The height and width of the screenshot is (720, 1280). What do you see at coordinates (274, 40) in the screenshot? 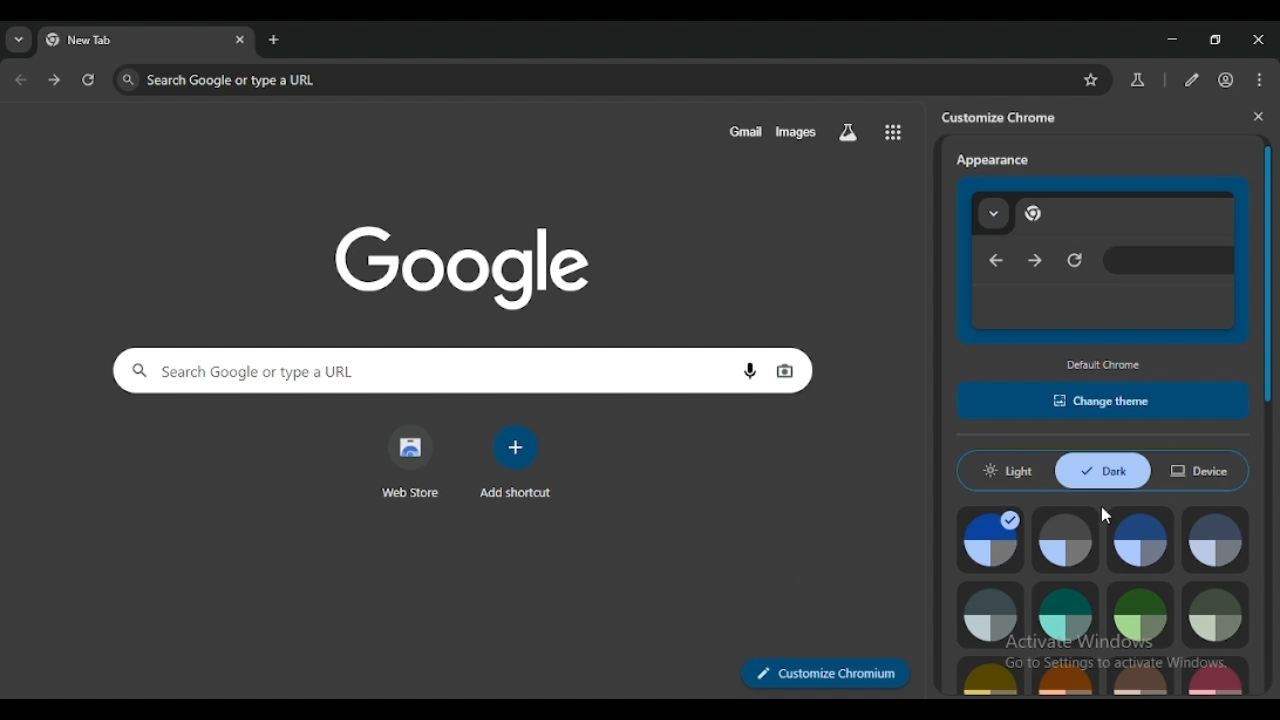
I see `add tab` at bounding box center [274, 40].